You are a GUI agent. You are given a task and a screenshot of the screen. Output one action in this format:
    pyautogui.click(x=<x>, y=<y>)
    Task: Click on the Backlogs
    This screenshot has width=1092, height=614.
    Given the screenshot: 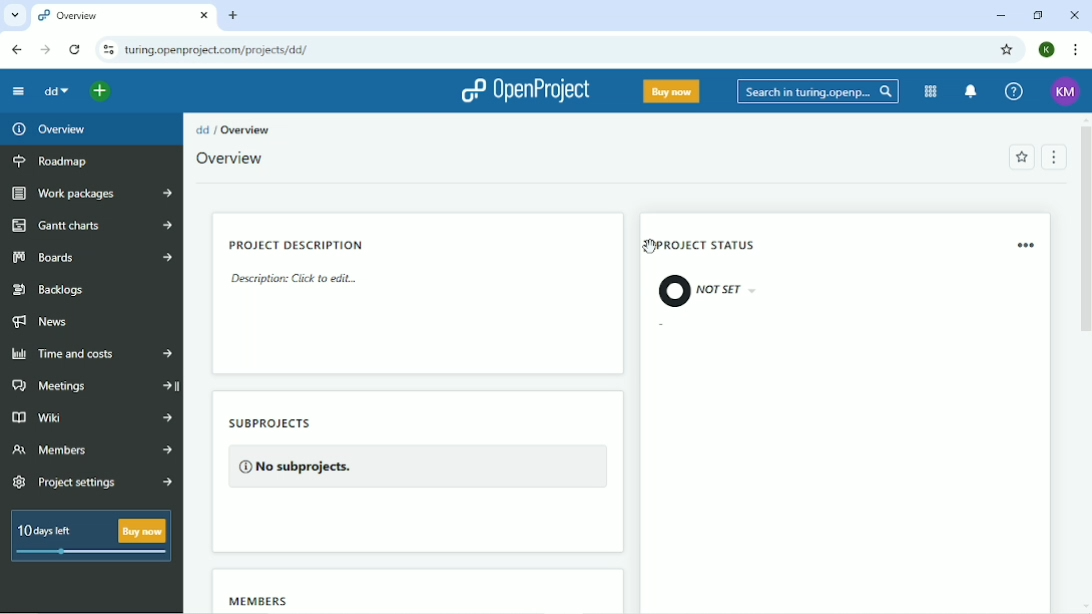 What is the action you would take?
    pyautogui.click(x=49, y=288)
    